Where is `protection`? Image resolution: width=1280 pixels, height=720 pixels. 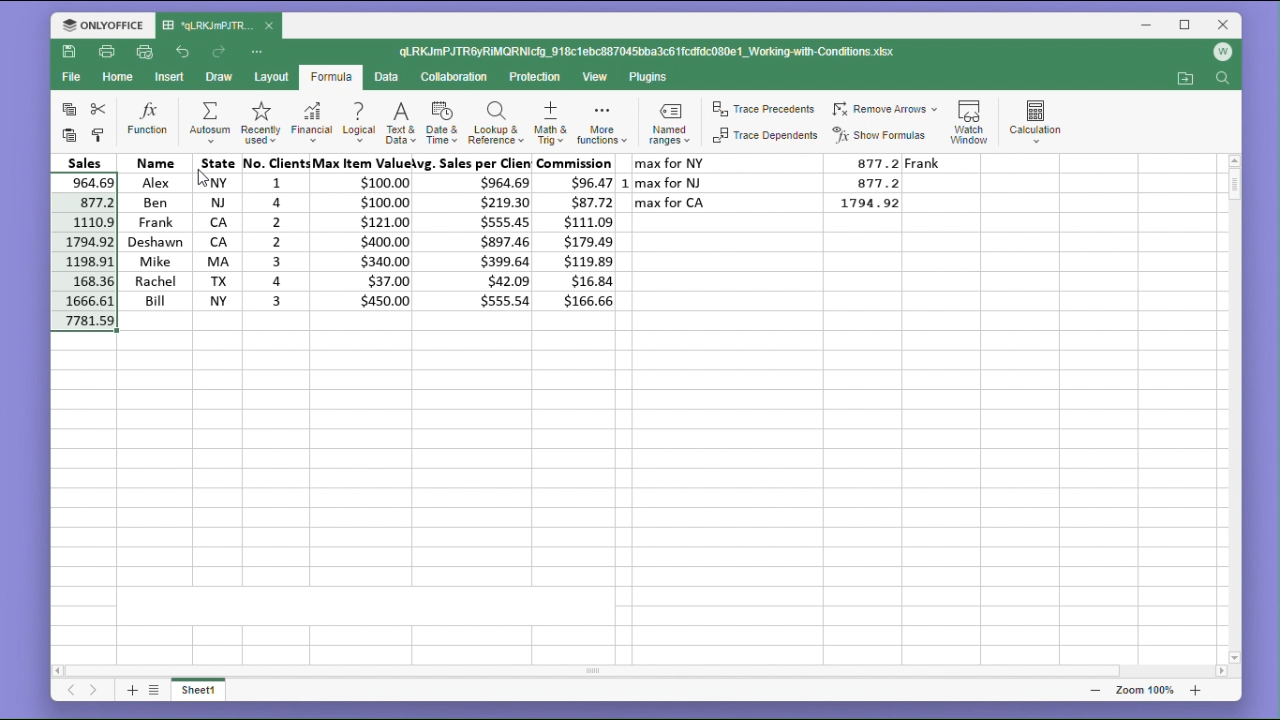 protection is located at coordinates (537, 77).